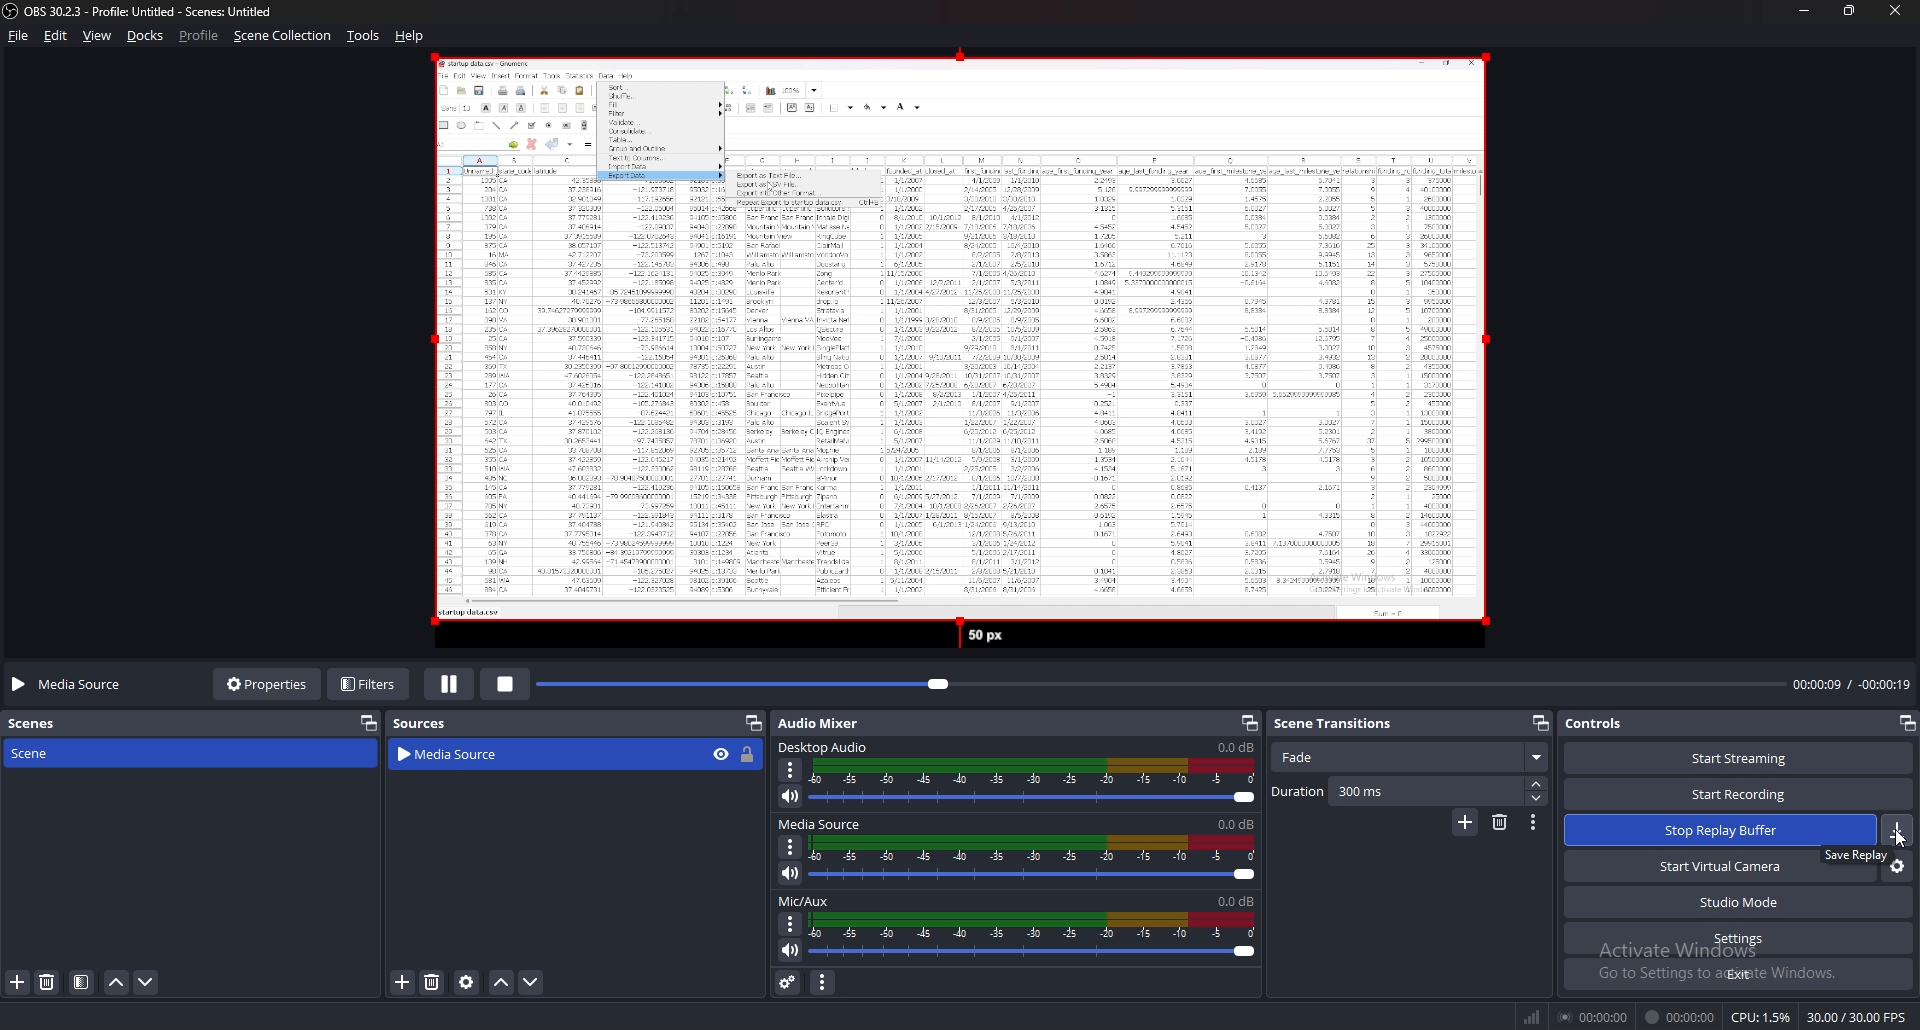  I want to click on CPU: 1.3%, so click(1761, 1017).